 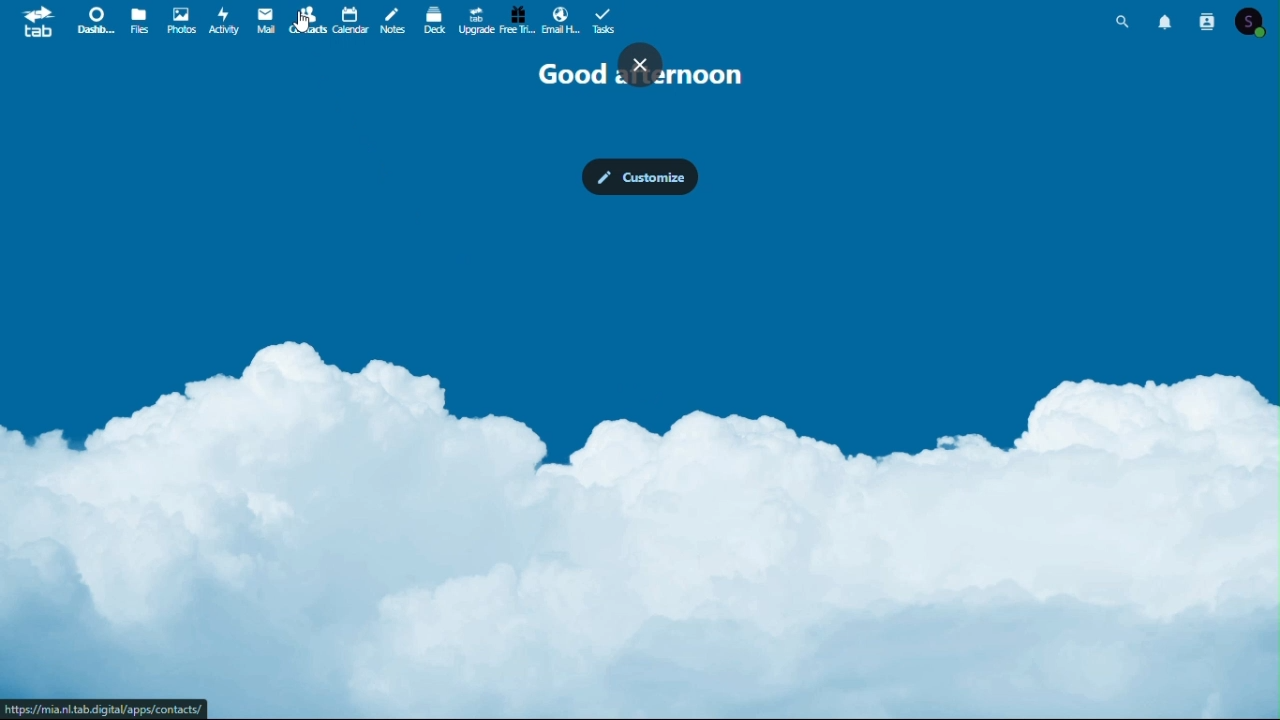 I want to click on Deck, so click(x=436, y=20).